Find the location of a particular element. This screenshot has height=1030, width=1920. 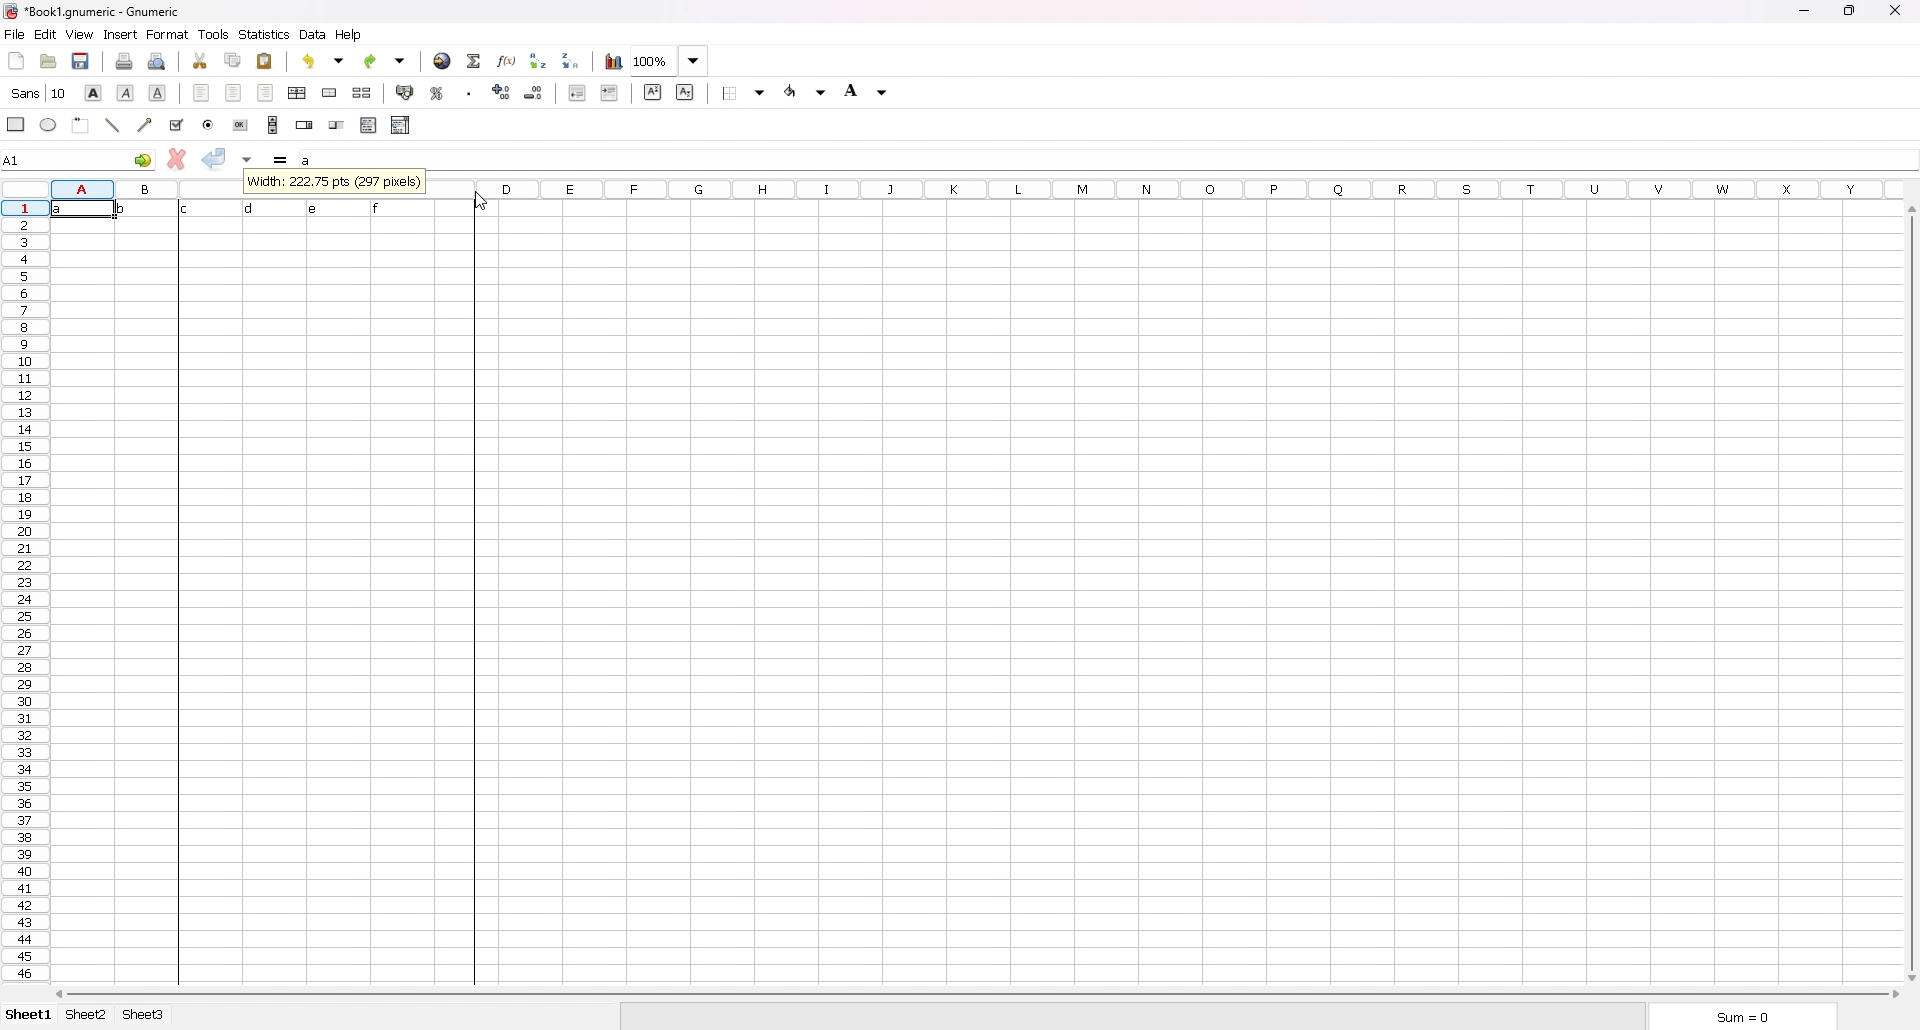

format is located at coordinates (168, 34).